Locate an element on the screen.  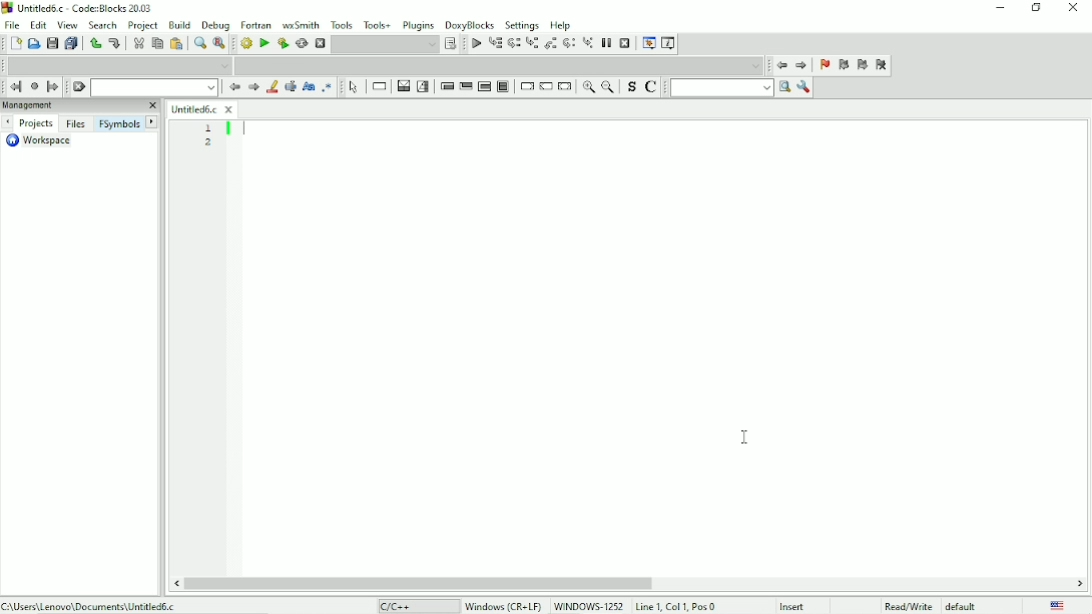
Restore down is located at coordinates (1037, 8).